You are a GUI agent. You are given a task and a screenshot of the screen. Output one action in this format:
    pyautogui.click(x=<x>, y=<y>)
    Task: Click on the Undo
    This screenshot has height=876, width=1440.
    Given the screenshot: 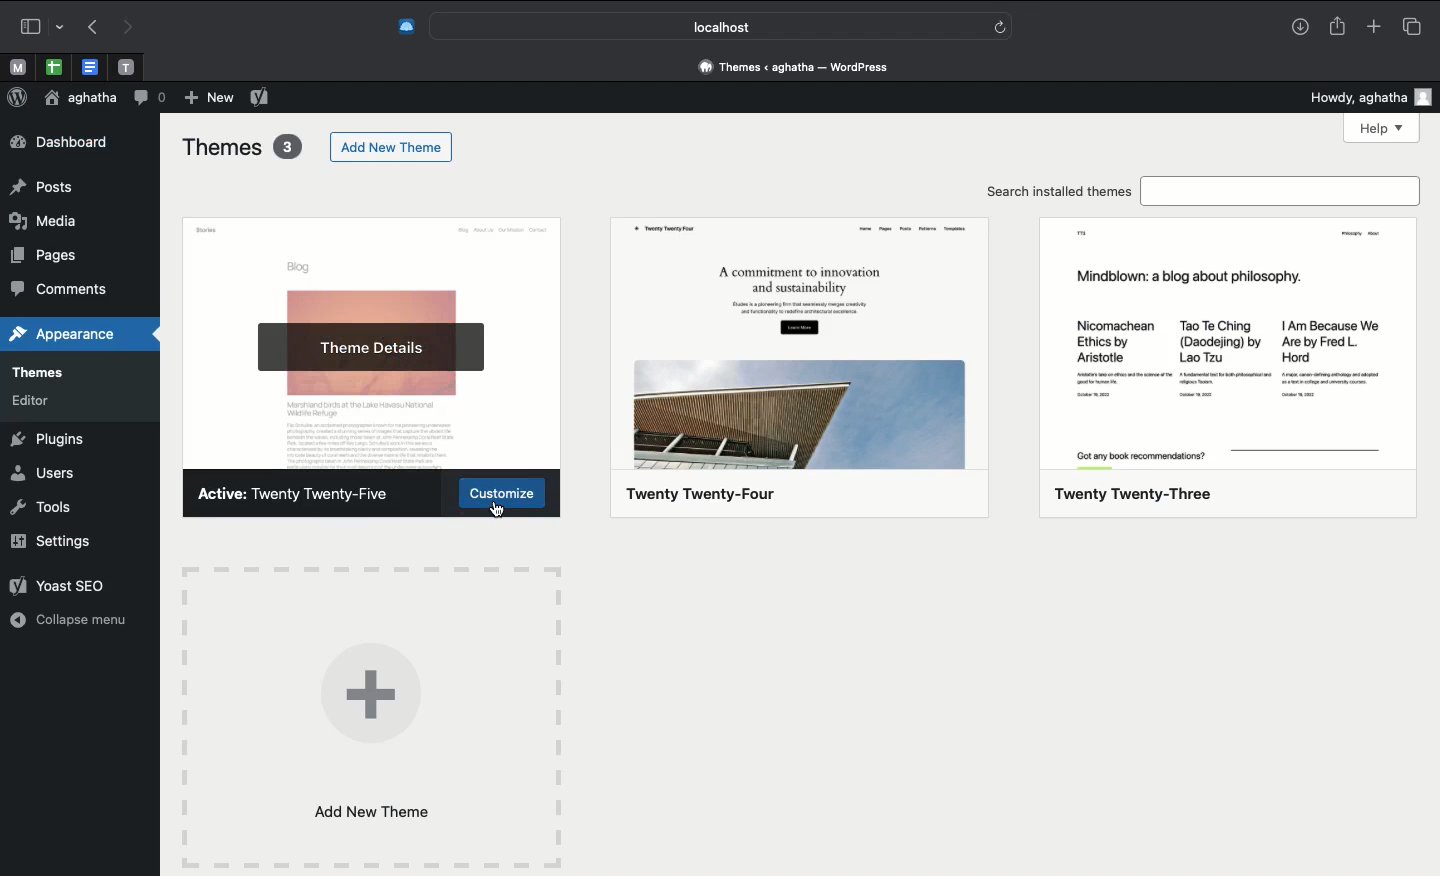 What is the action you would take?
    pyautogui.click(x=93, y=26)
    